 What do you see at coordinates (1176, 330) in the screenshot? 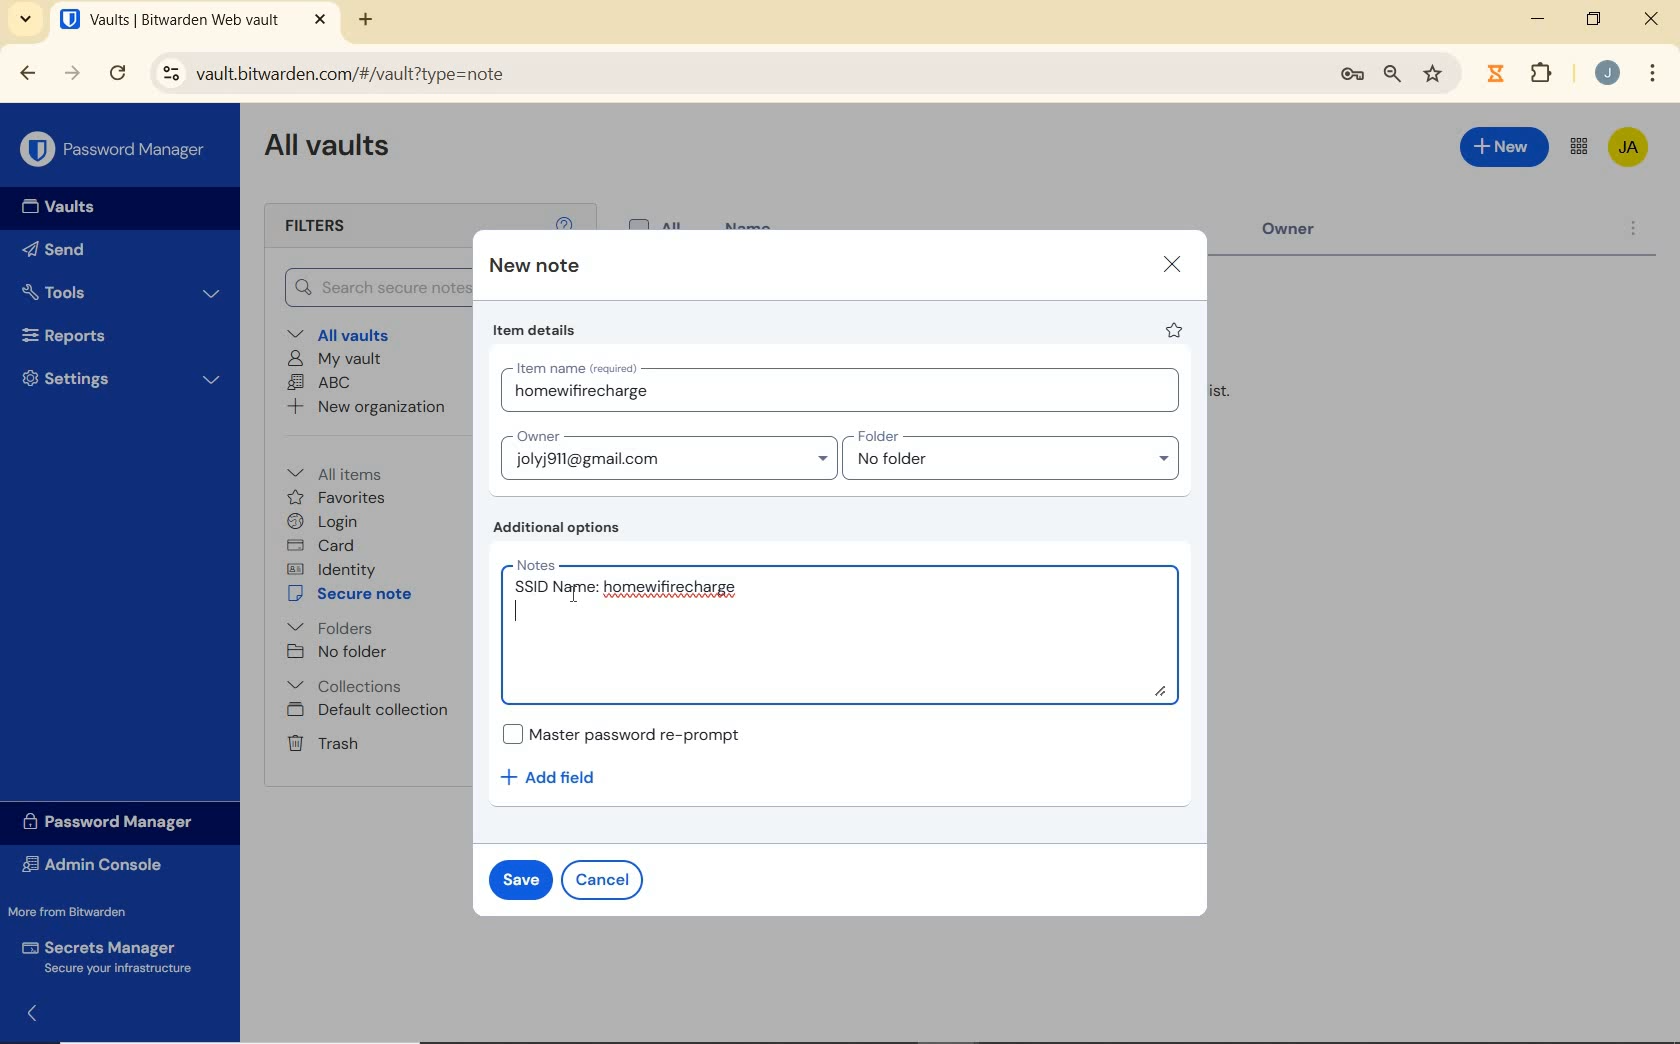
I see `favorite` at bounding box center [1176, 330].